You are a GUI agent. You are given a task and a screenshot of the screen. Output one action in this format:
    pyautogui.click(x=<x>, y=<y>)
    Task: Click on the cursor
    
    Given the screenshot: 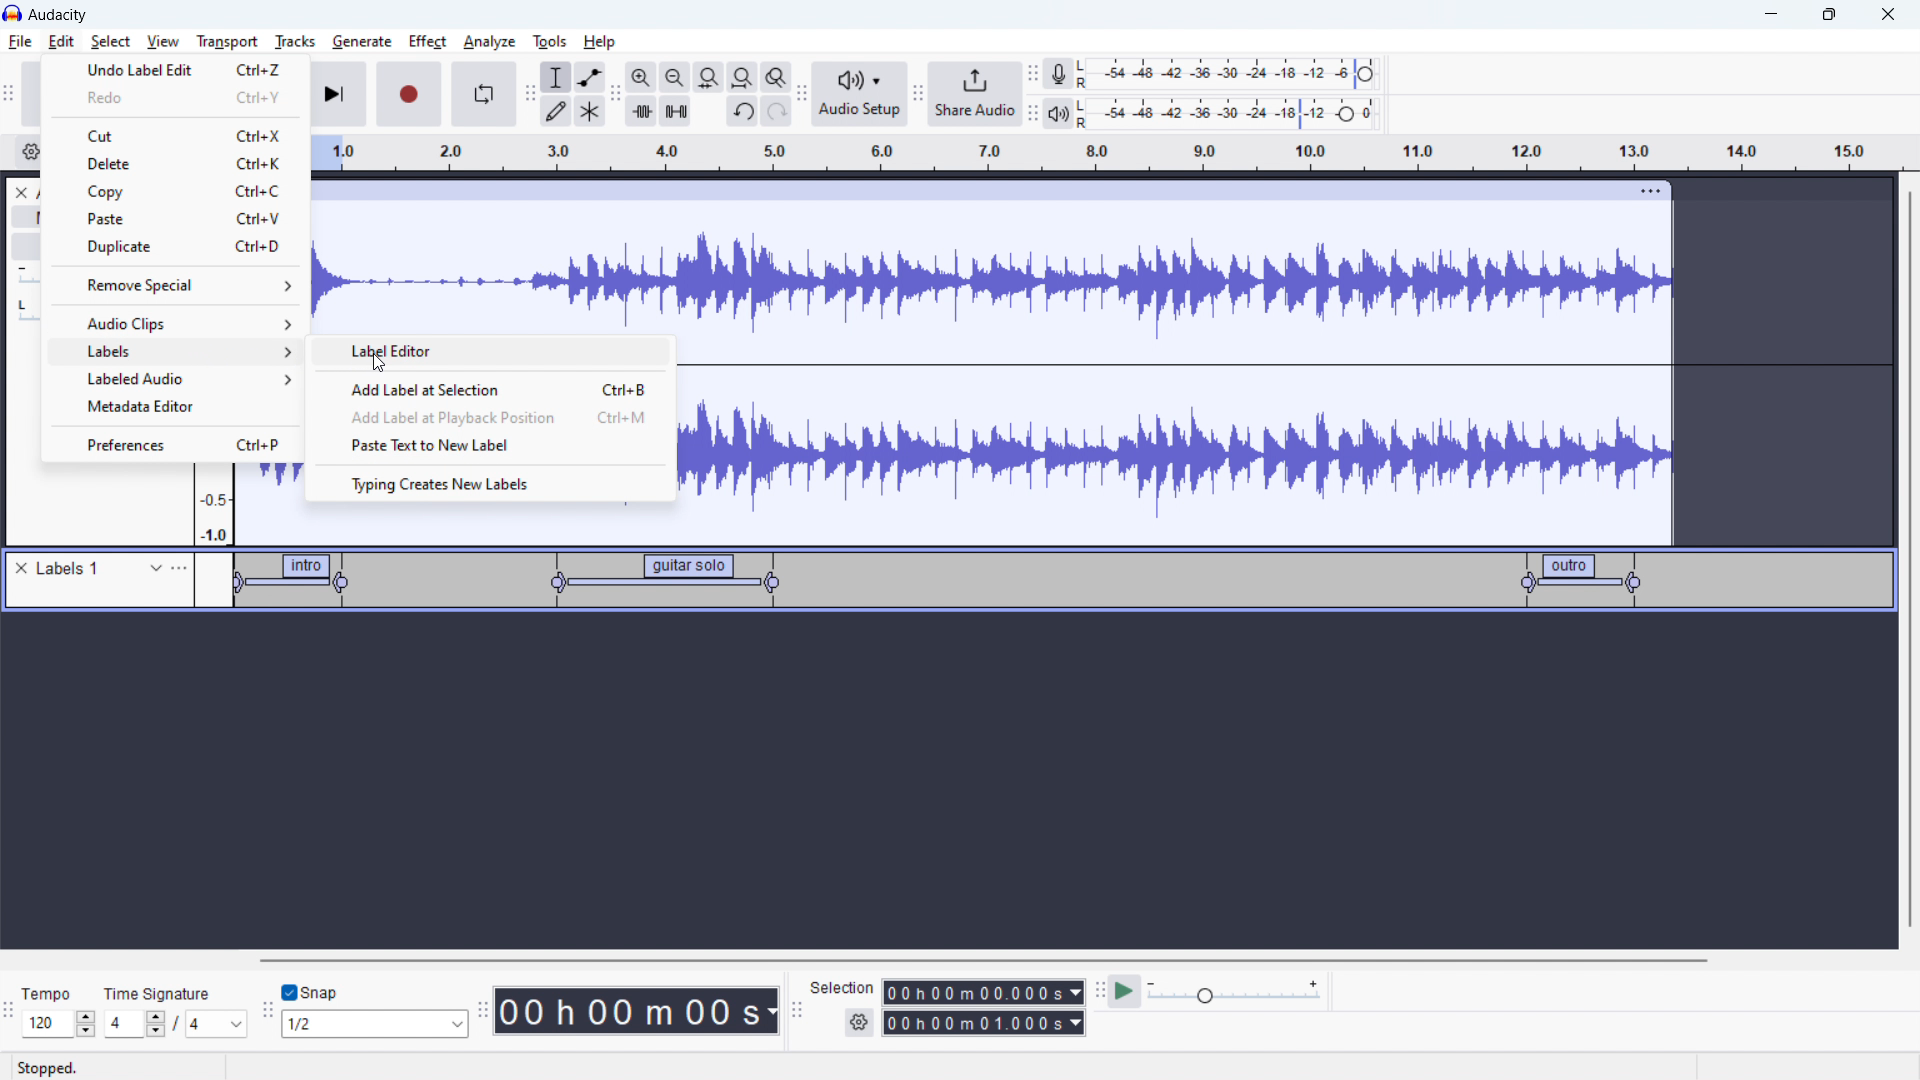 What is the action you would take?
    pyautogui.click(x=385, y=361)
    